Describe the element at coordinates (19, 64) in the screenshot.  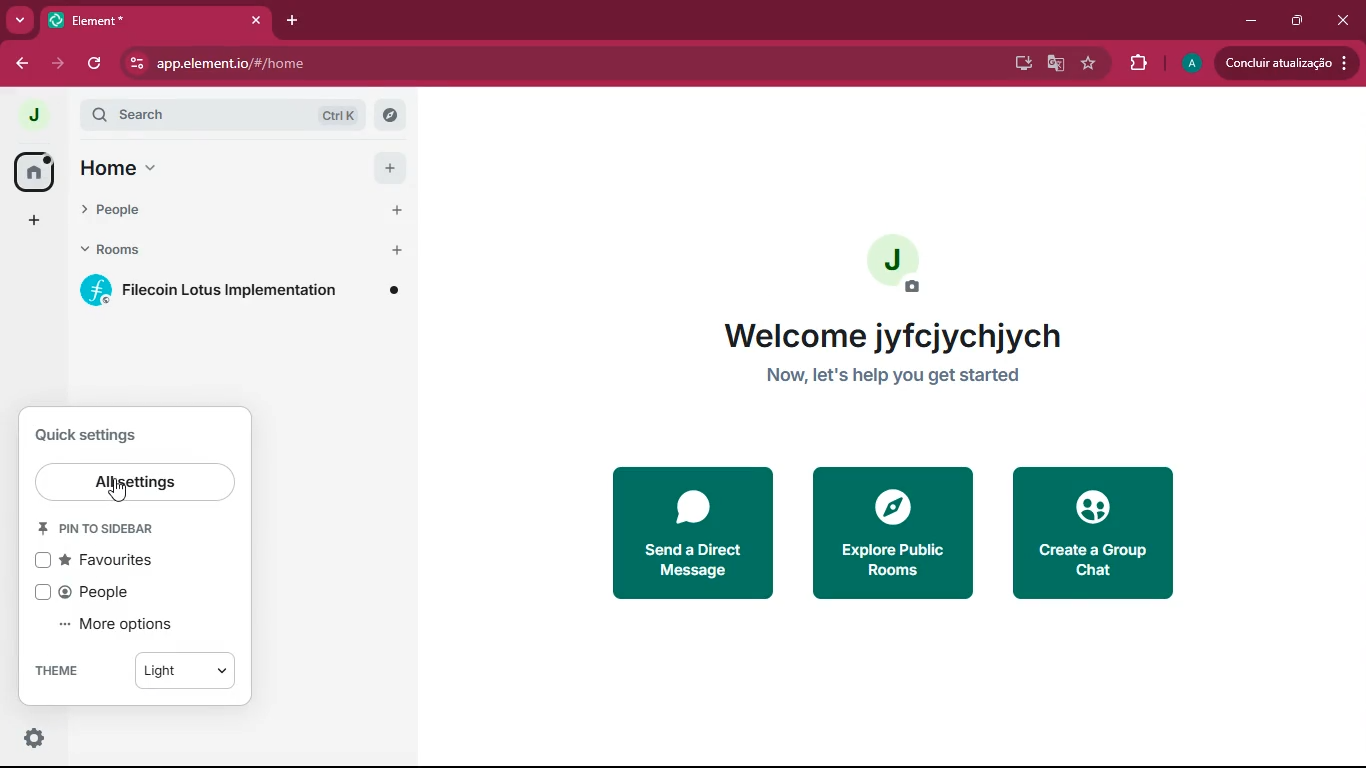
I see `back` at that location.